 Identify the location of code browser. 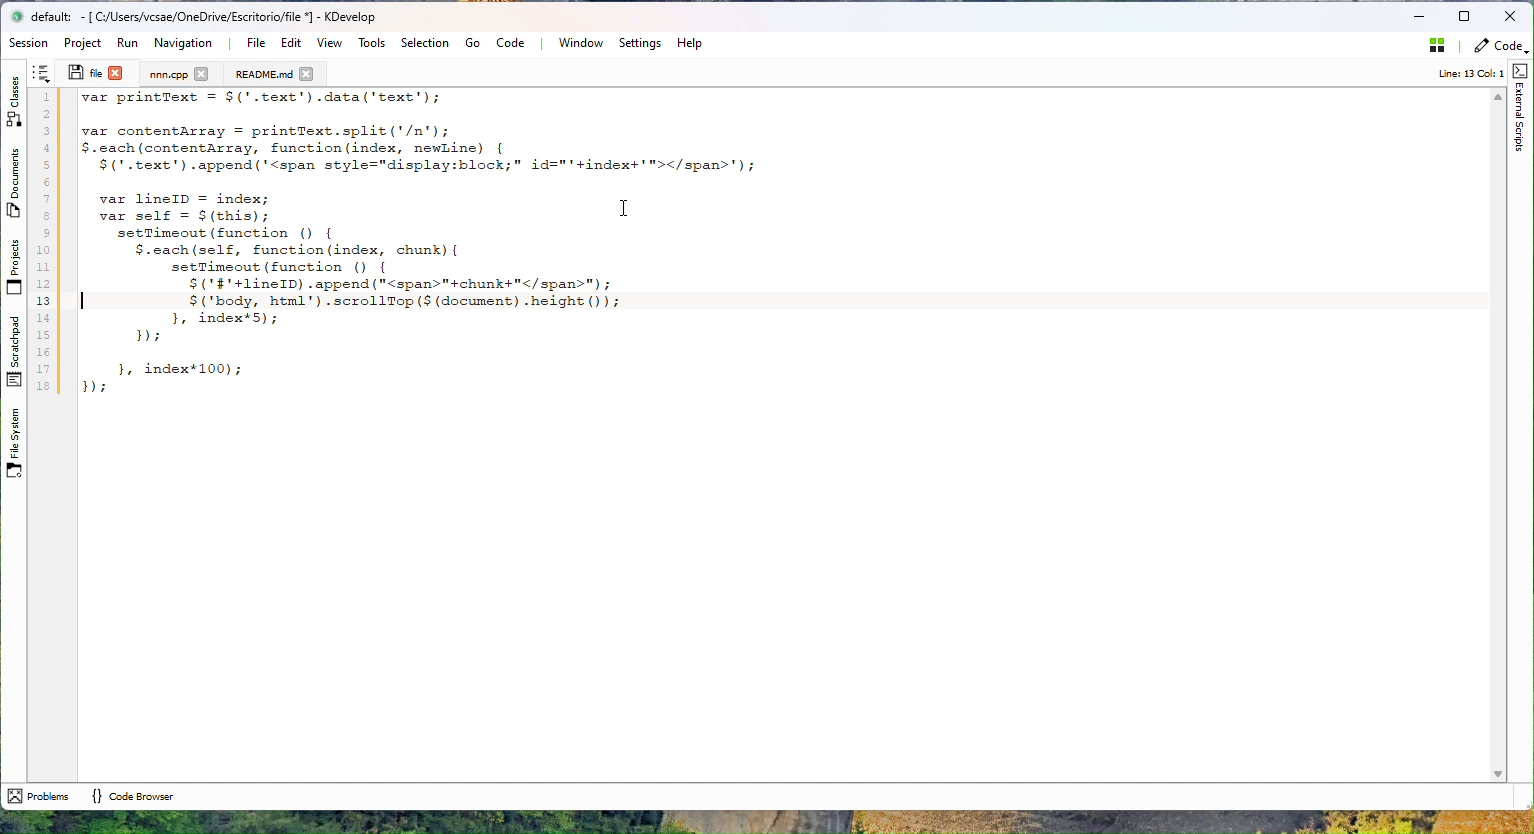
(132, 795).